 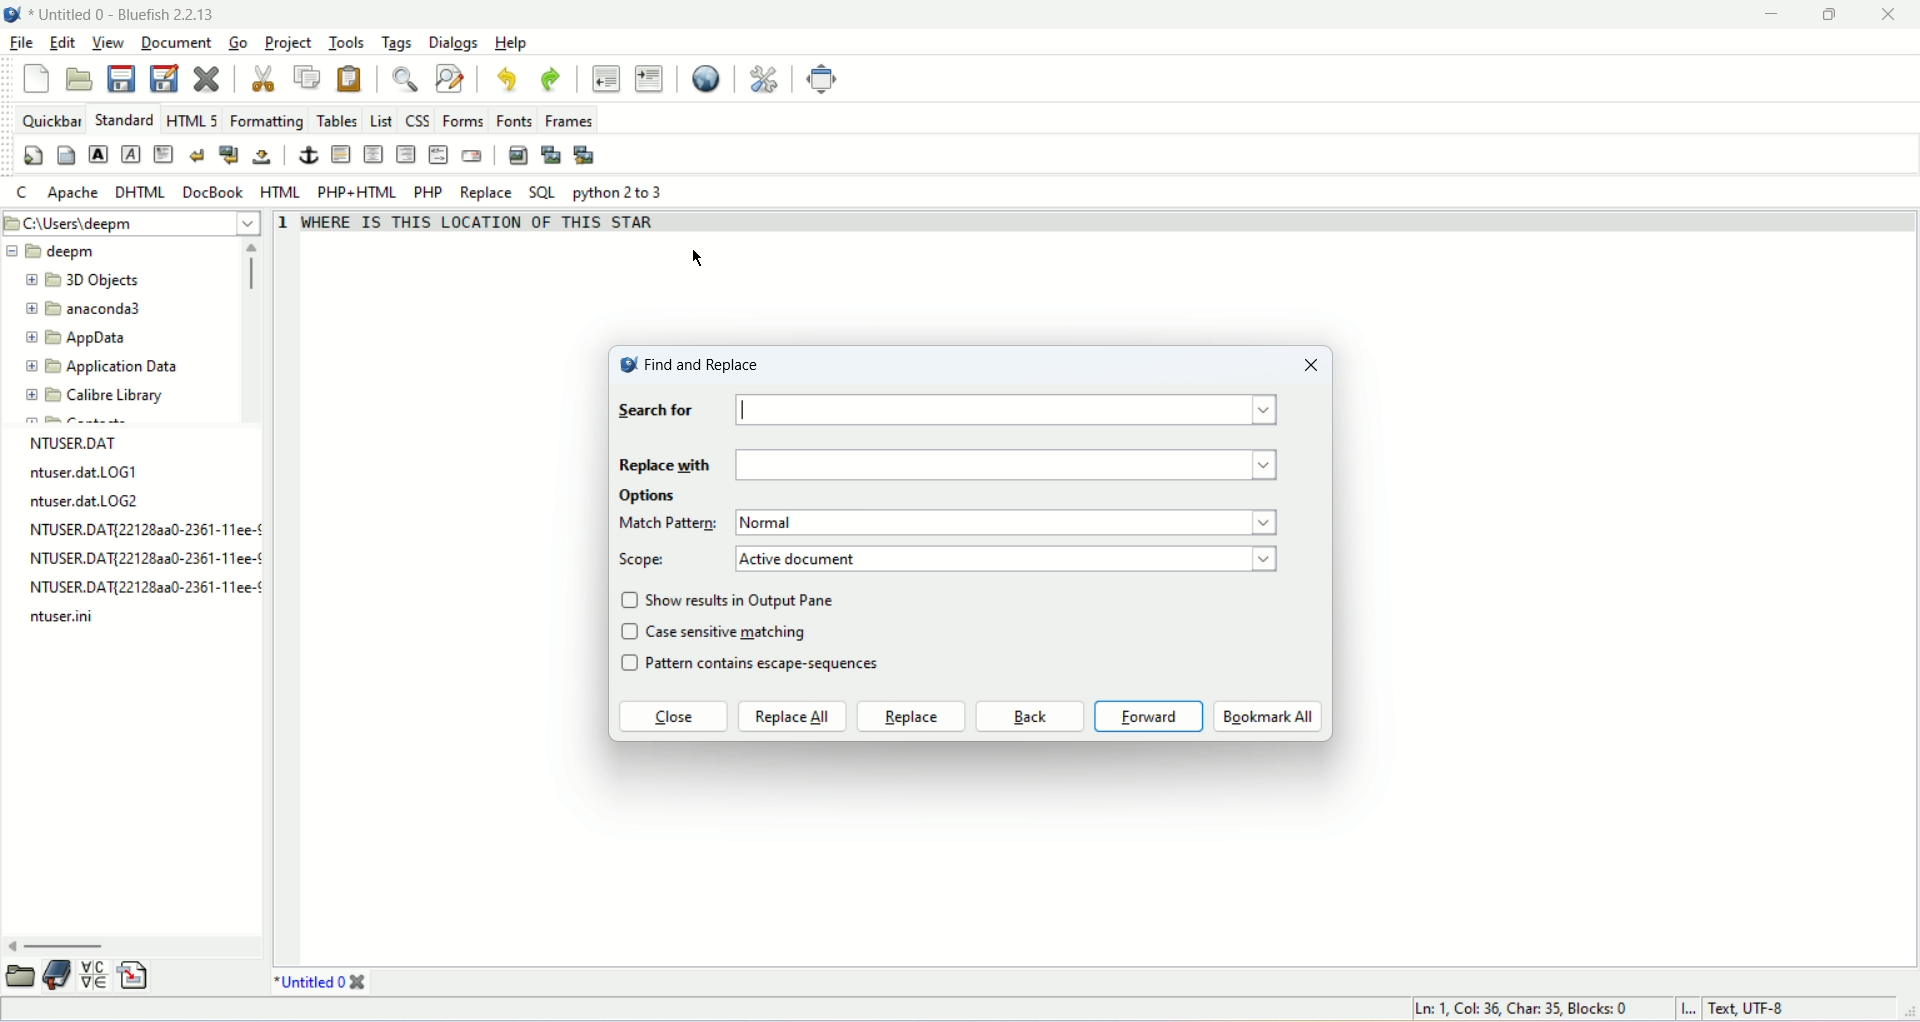 What do you see at coordinates (350, 79) in the screenshot?
I see `paste` at bounding box center [350, 79].